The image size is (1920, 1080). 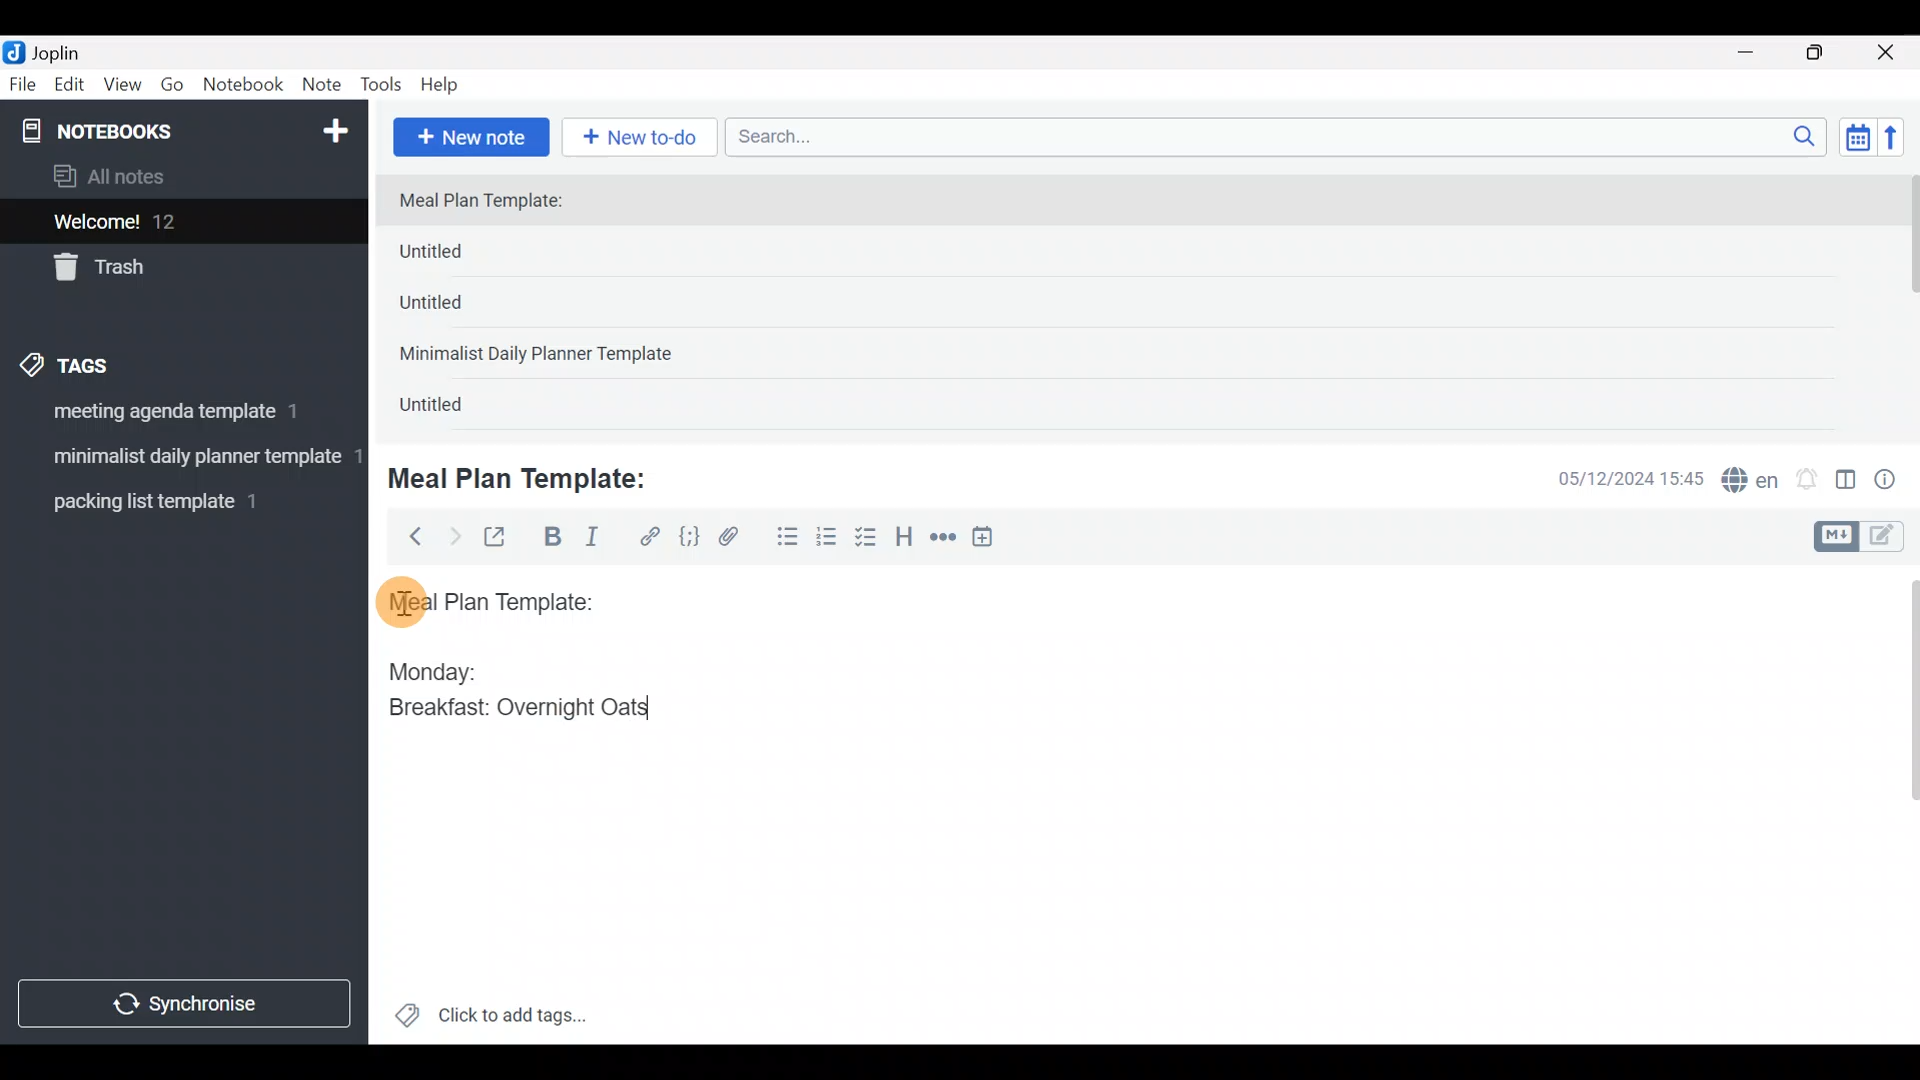 I want to click on Text editor, so click(x=1115, y=869).